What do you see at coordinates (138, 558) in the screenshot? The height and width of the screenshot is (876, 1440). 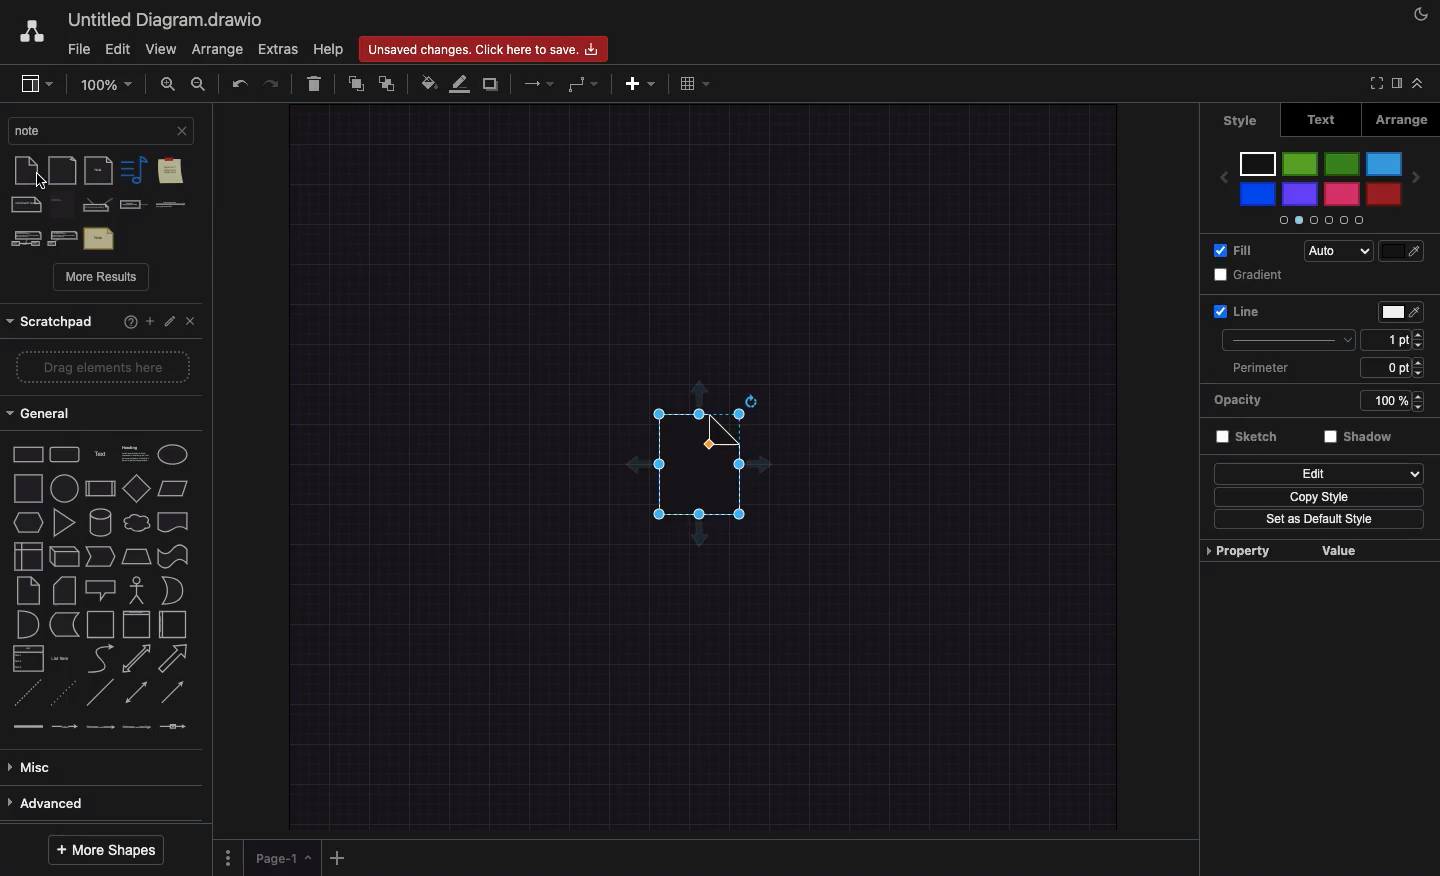 I see `trapezoid` at bounding box center [138, 558].